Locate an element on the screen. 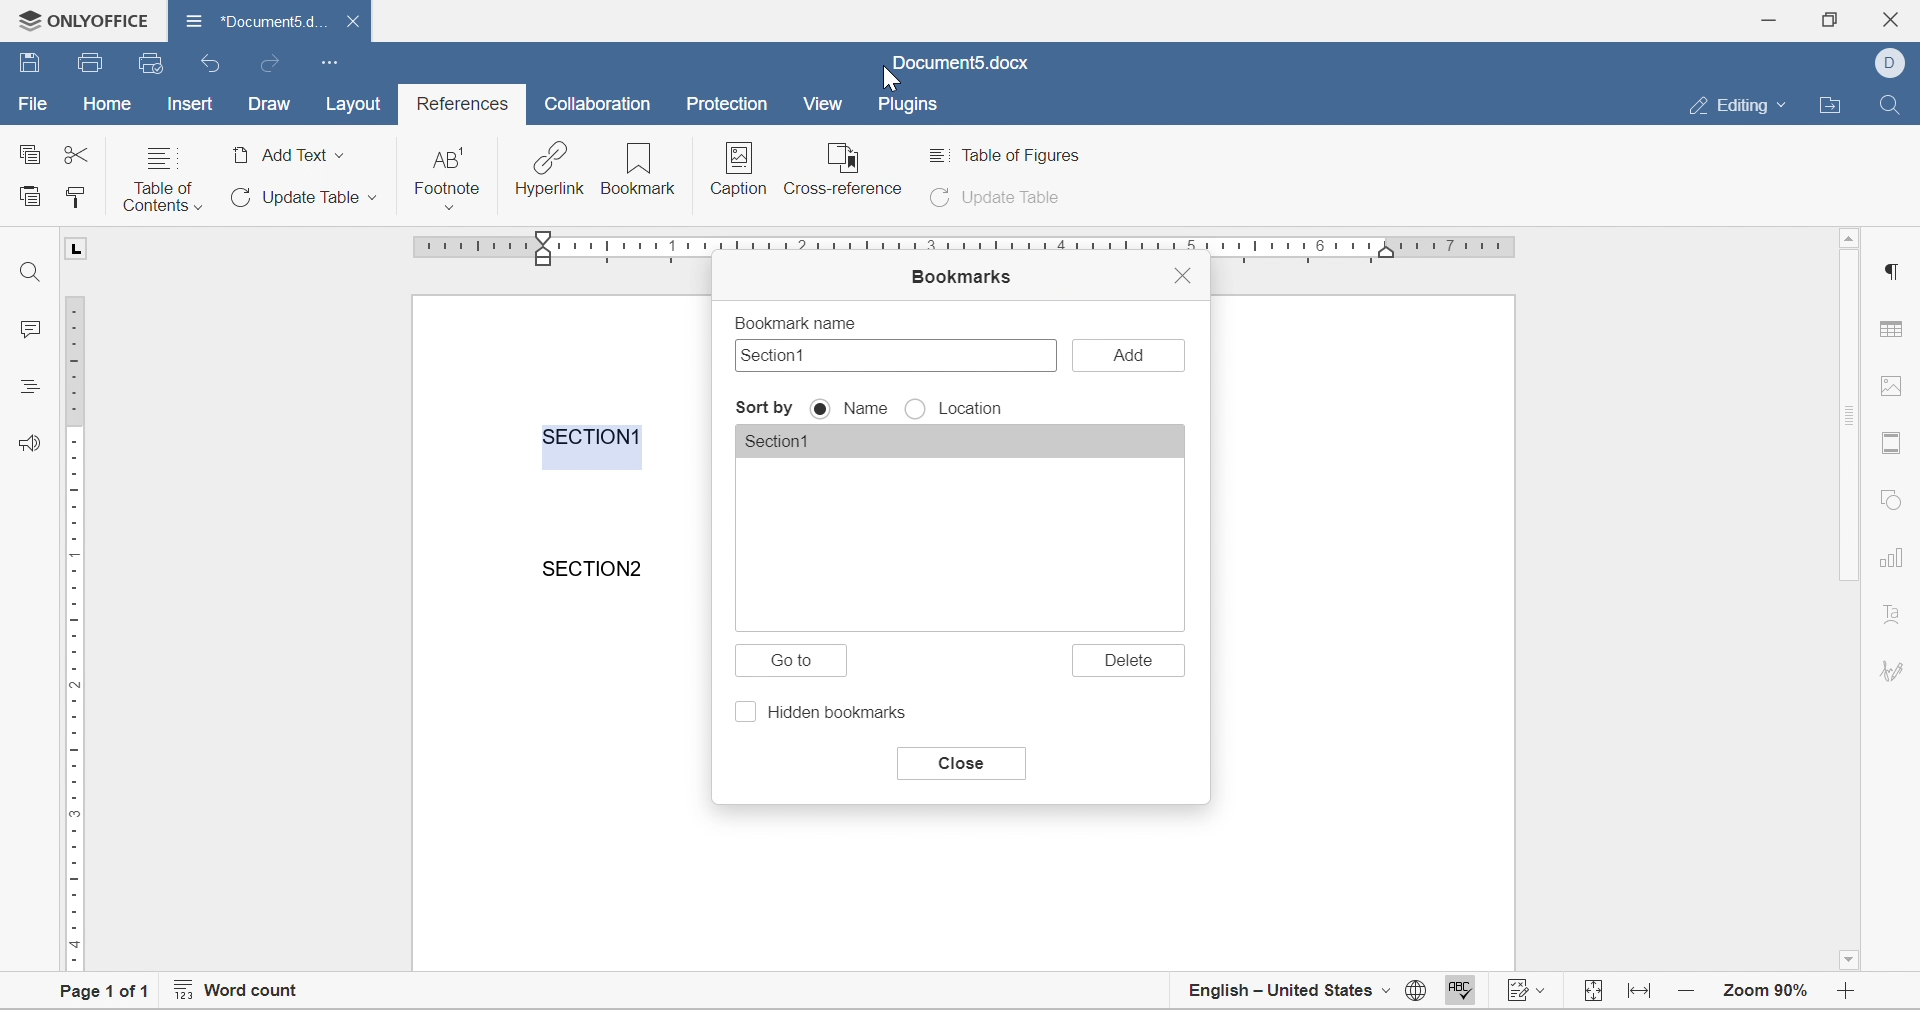 This screenshot has height=1010, width=1920. hyperlink is located at coordinates (549, 169).